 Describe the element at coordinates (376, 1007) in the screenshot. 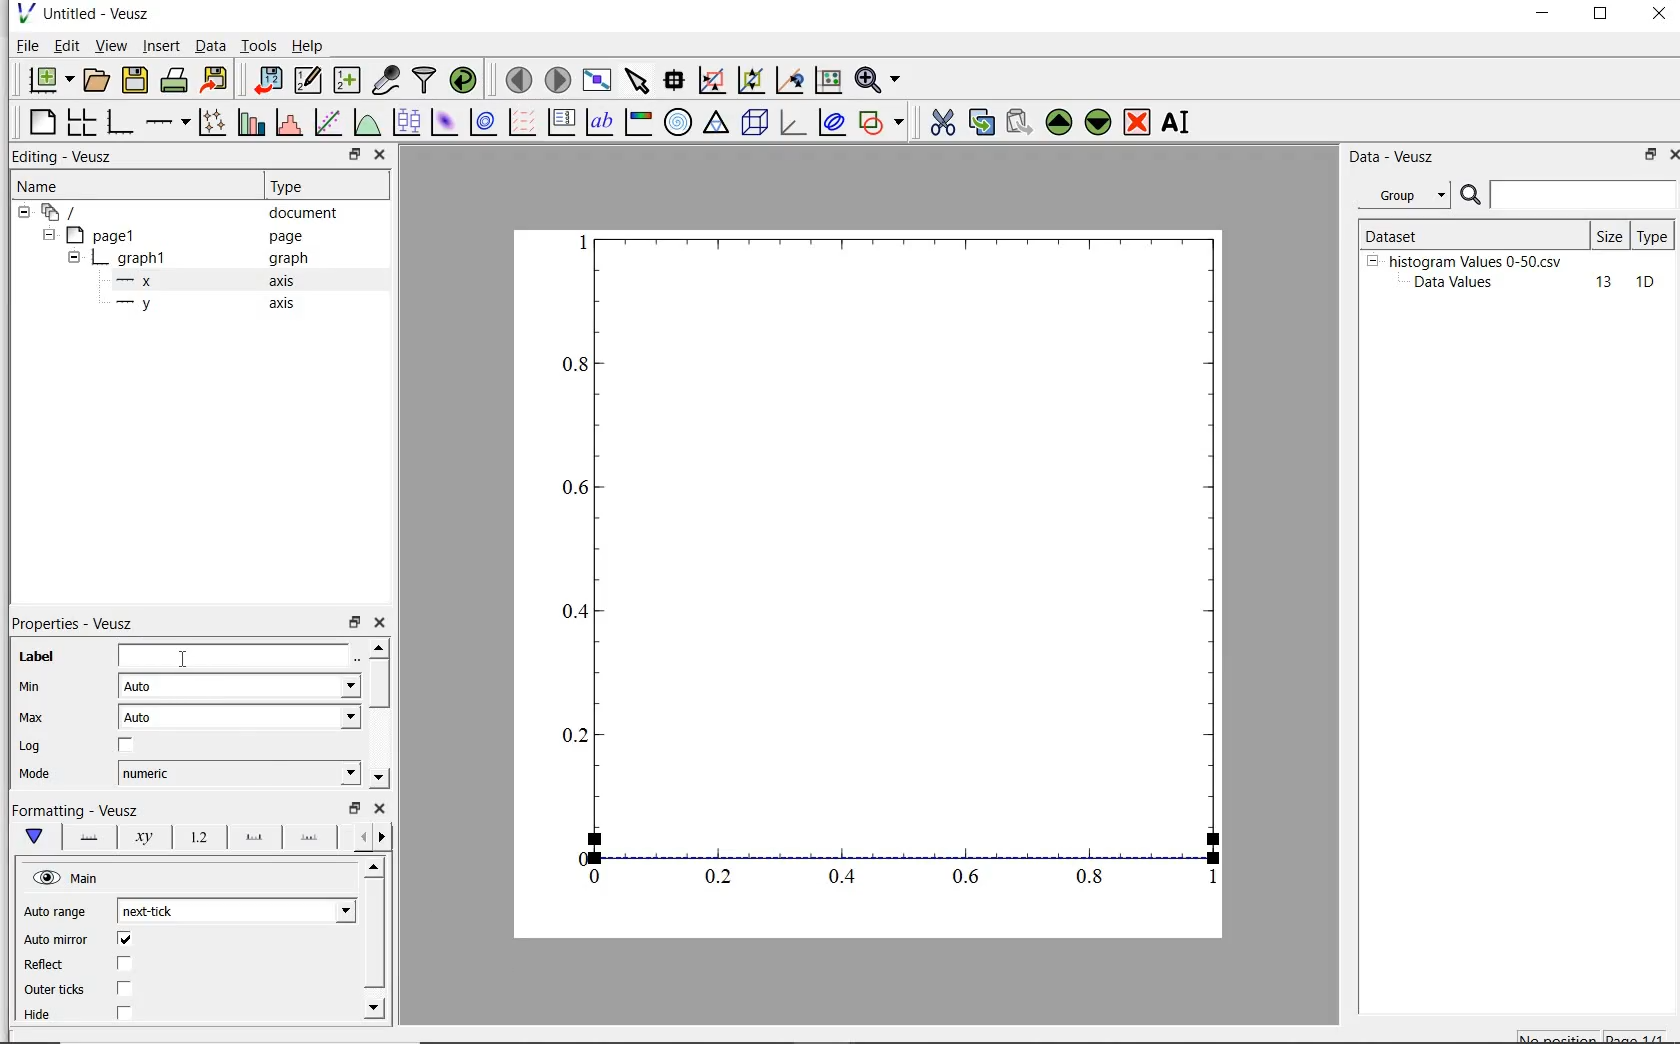

I see `move down` at that location.